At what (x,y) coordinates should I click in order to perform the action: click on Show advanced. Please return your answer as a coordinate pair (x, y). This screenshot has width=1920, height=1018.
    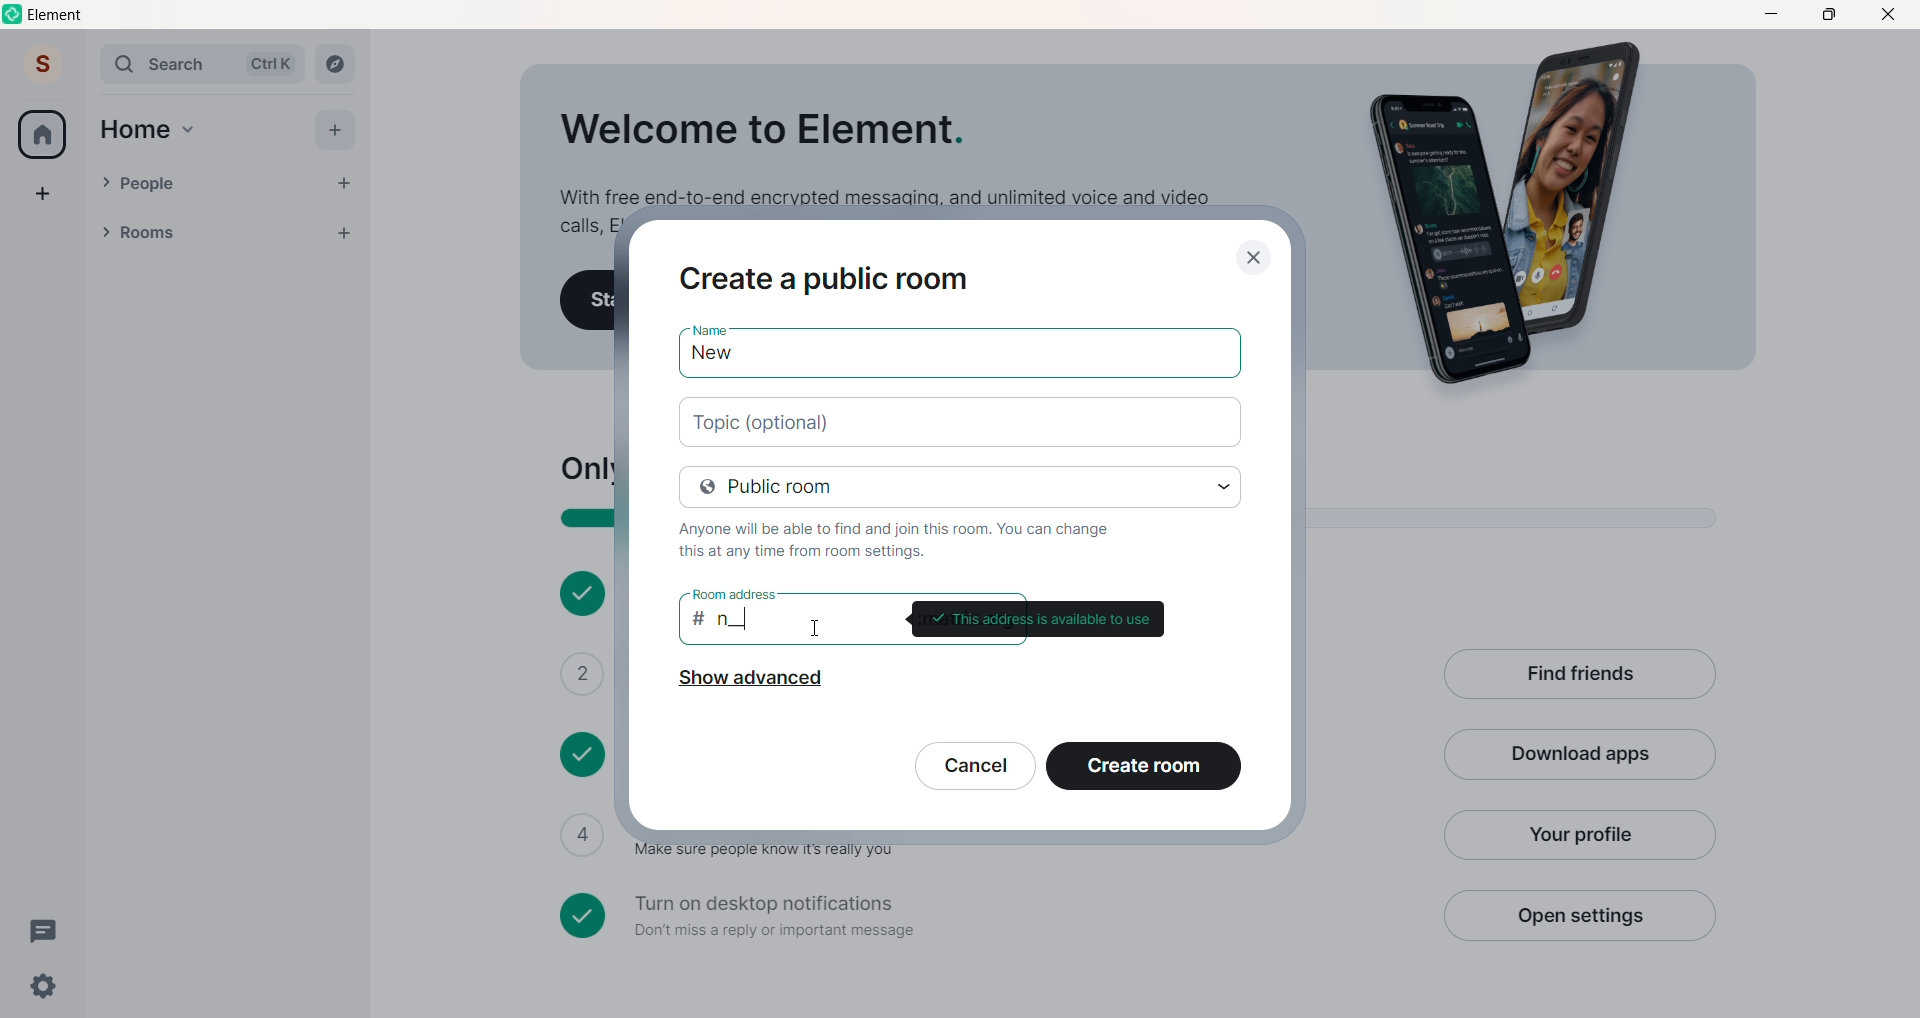
    Looking at the image, I should click on (749, 683).